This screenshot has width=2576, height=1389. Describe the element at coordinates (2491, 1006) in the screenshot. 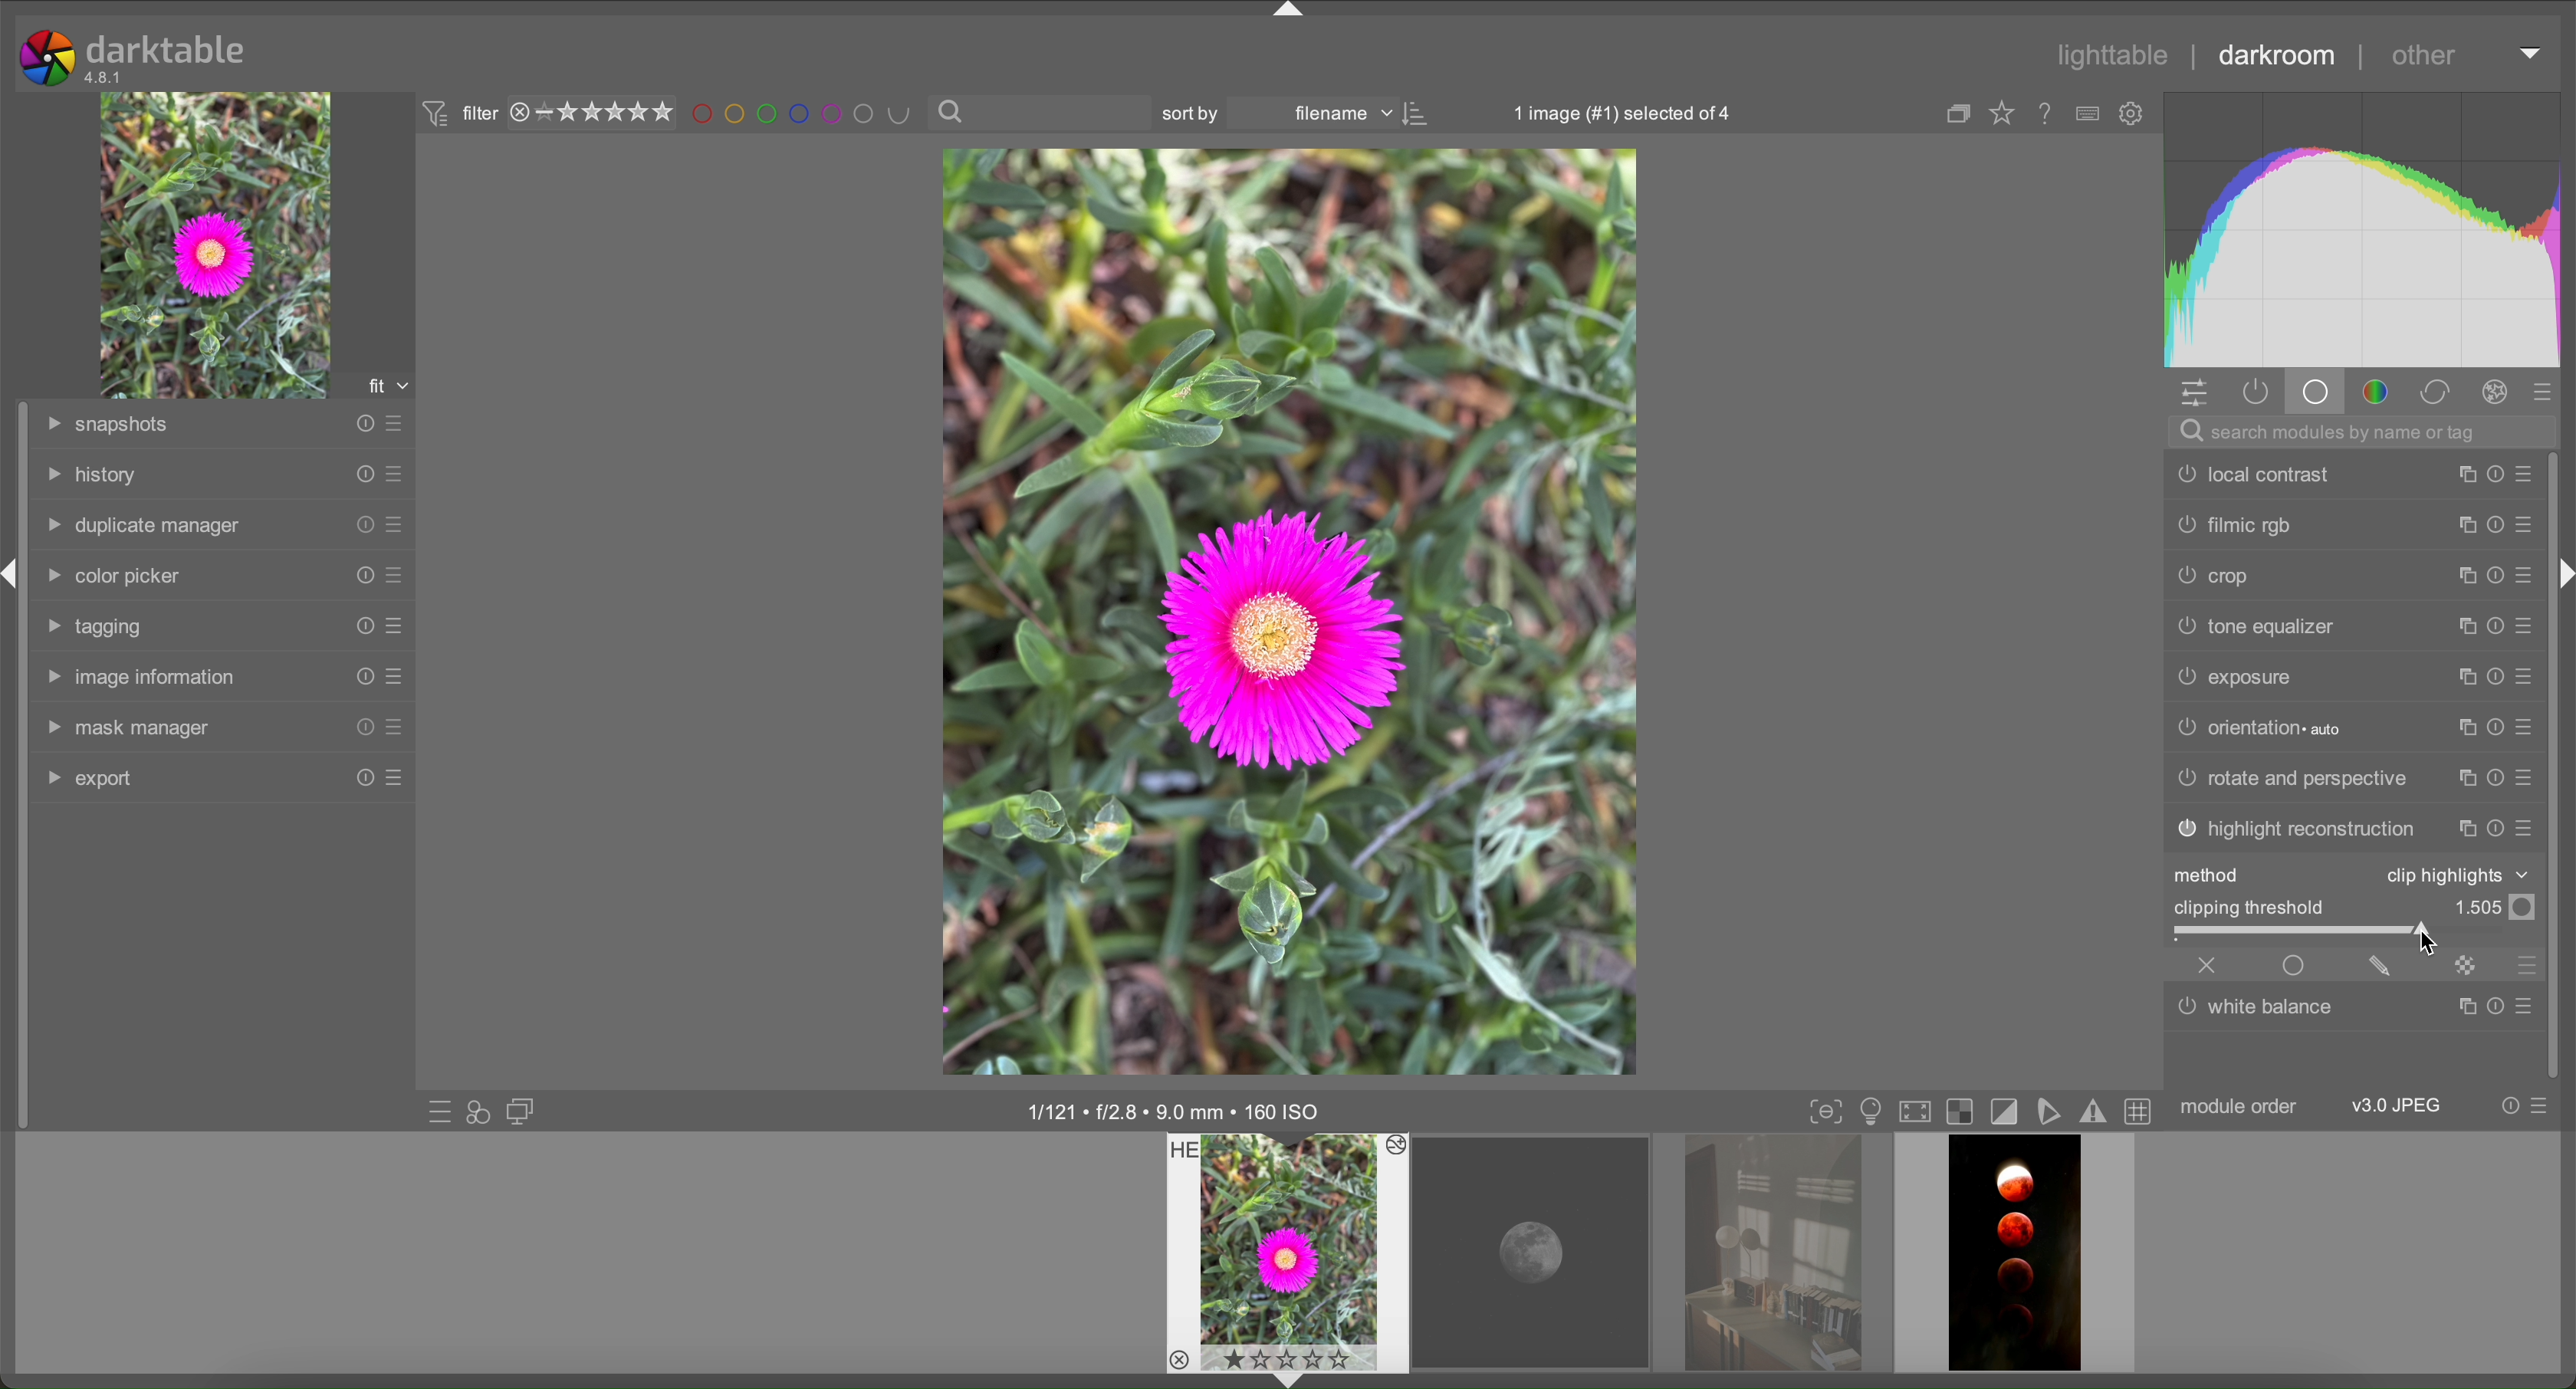

I see `reset presets` at that location.